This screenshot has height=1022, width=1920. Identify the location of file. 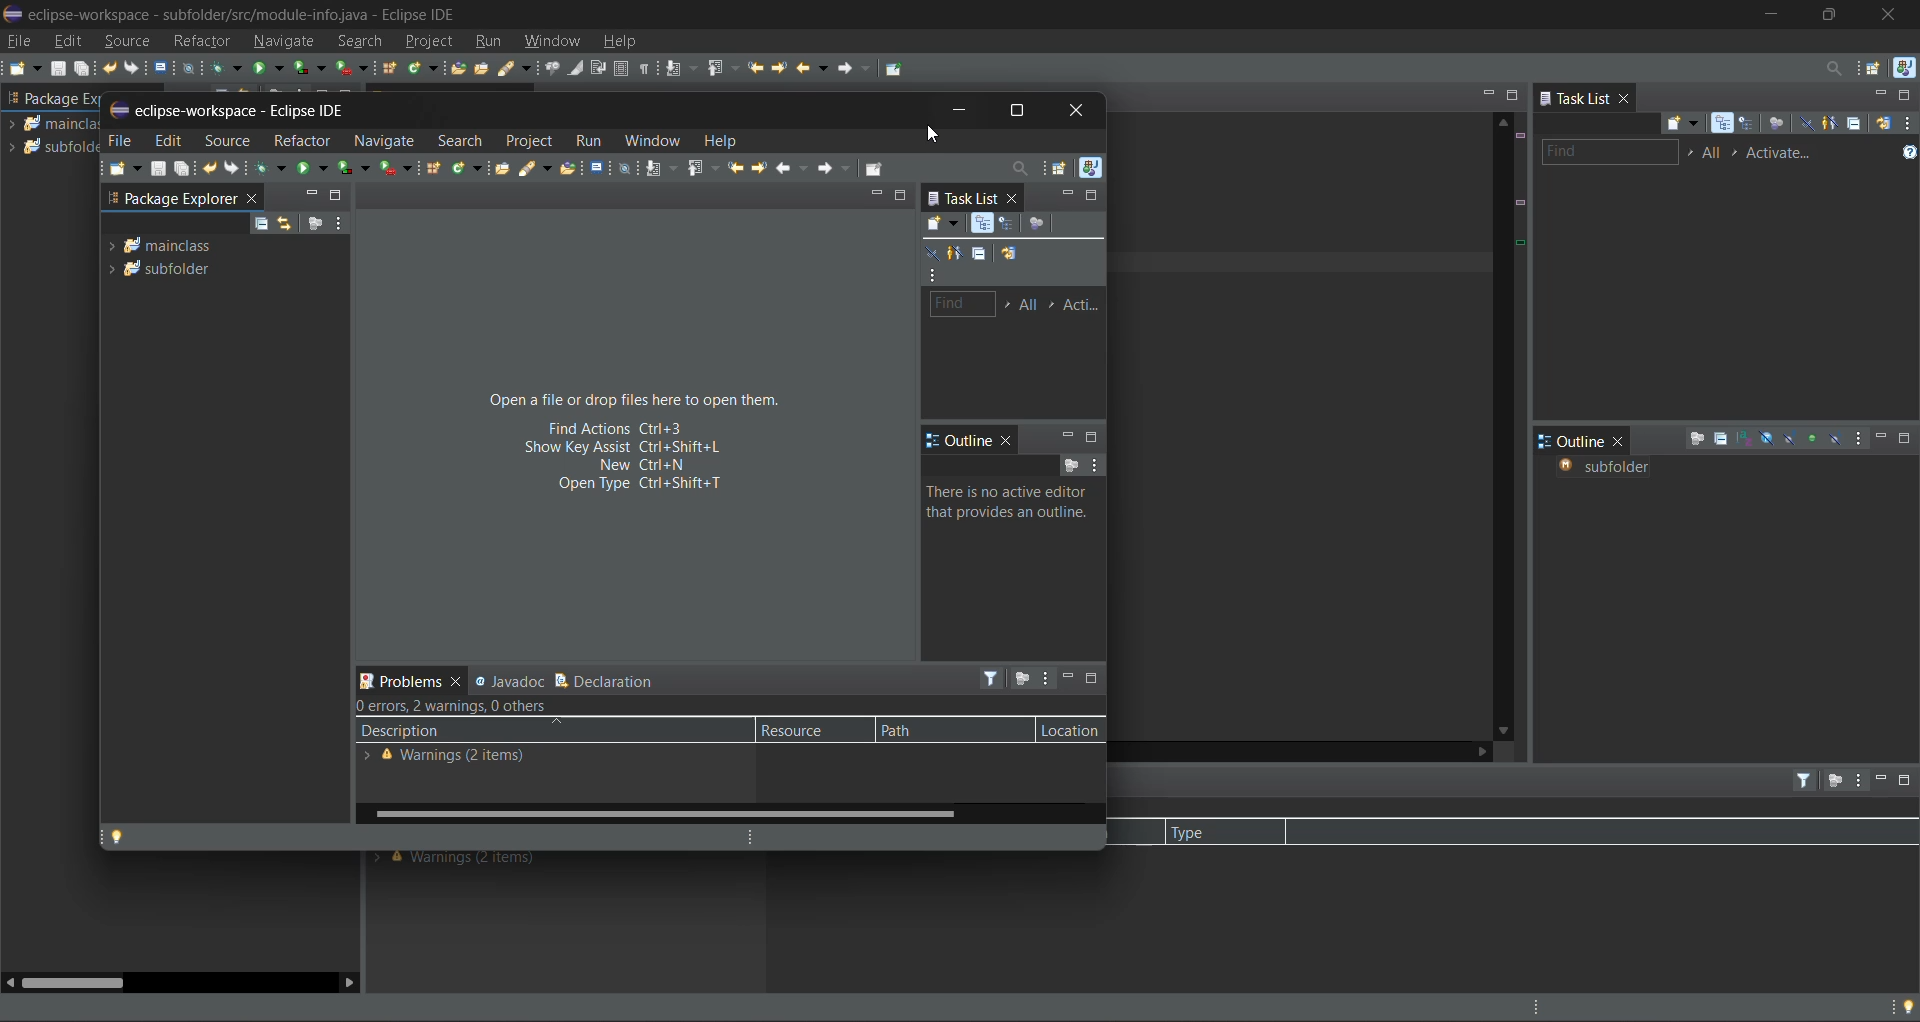
(26, 42).